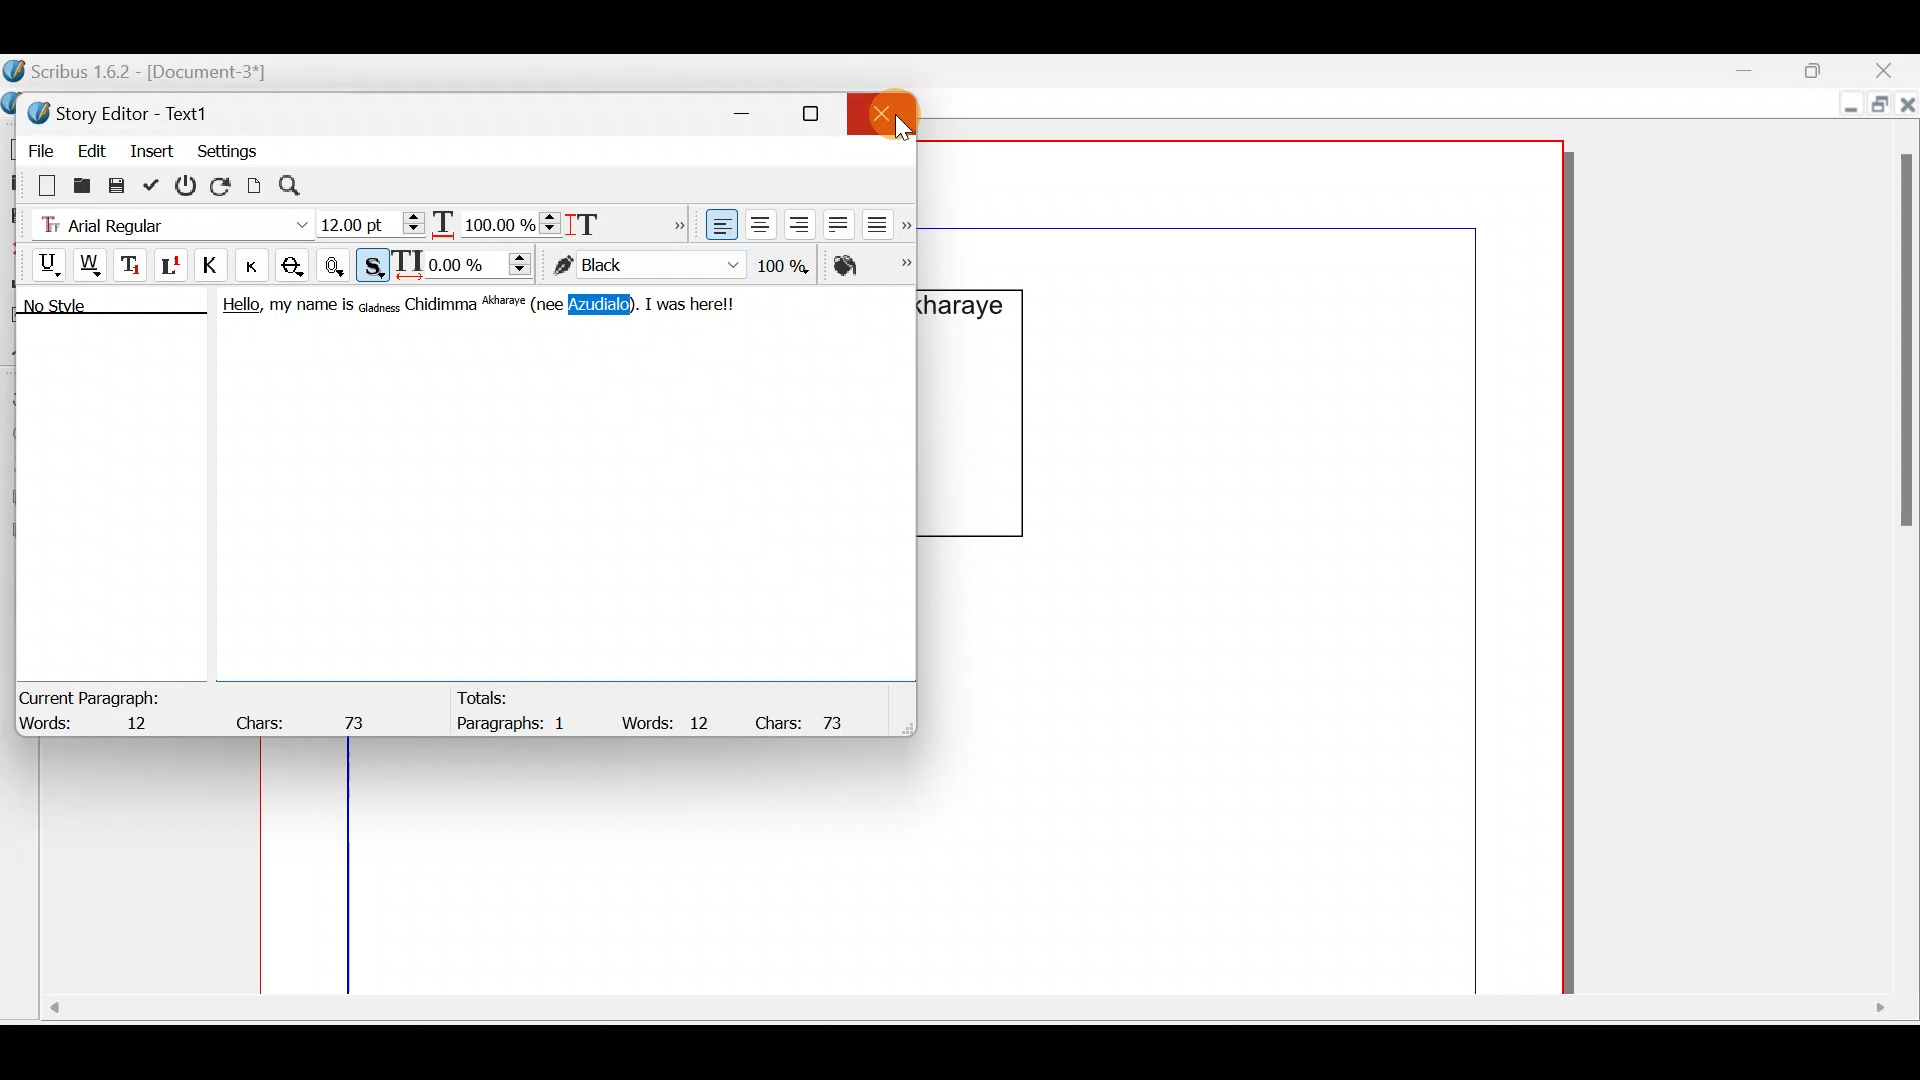  Describe the element at coordinates (1825, 69) in the screenshot. I see `Maximize` at that location.